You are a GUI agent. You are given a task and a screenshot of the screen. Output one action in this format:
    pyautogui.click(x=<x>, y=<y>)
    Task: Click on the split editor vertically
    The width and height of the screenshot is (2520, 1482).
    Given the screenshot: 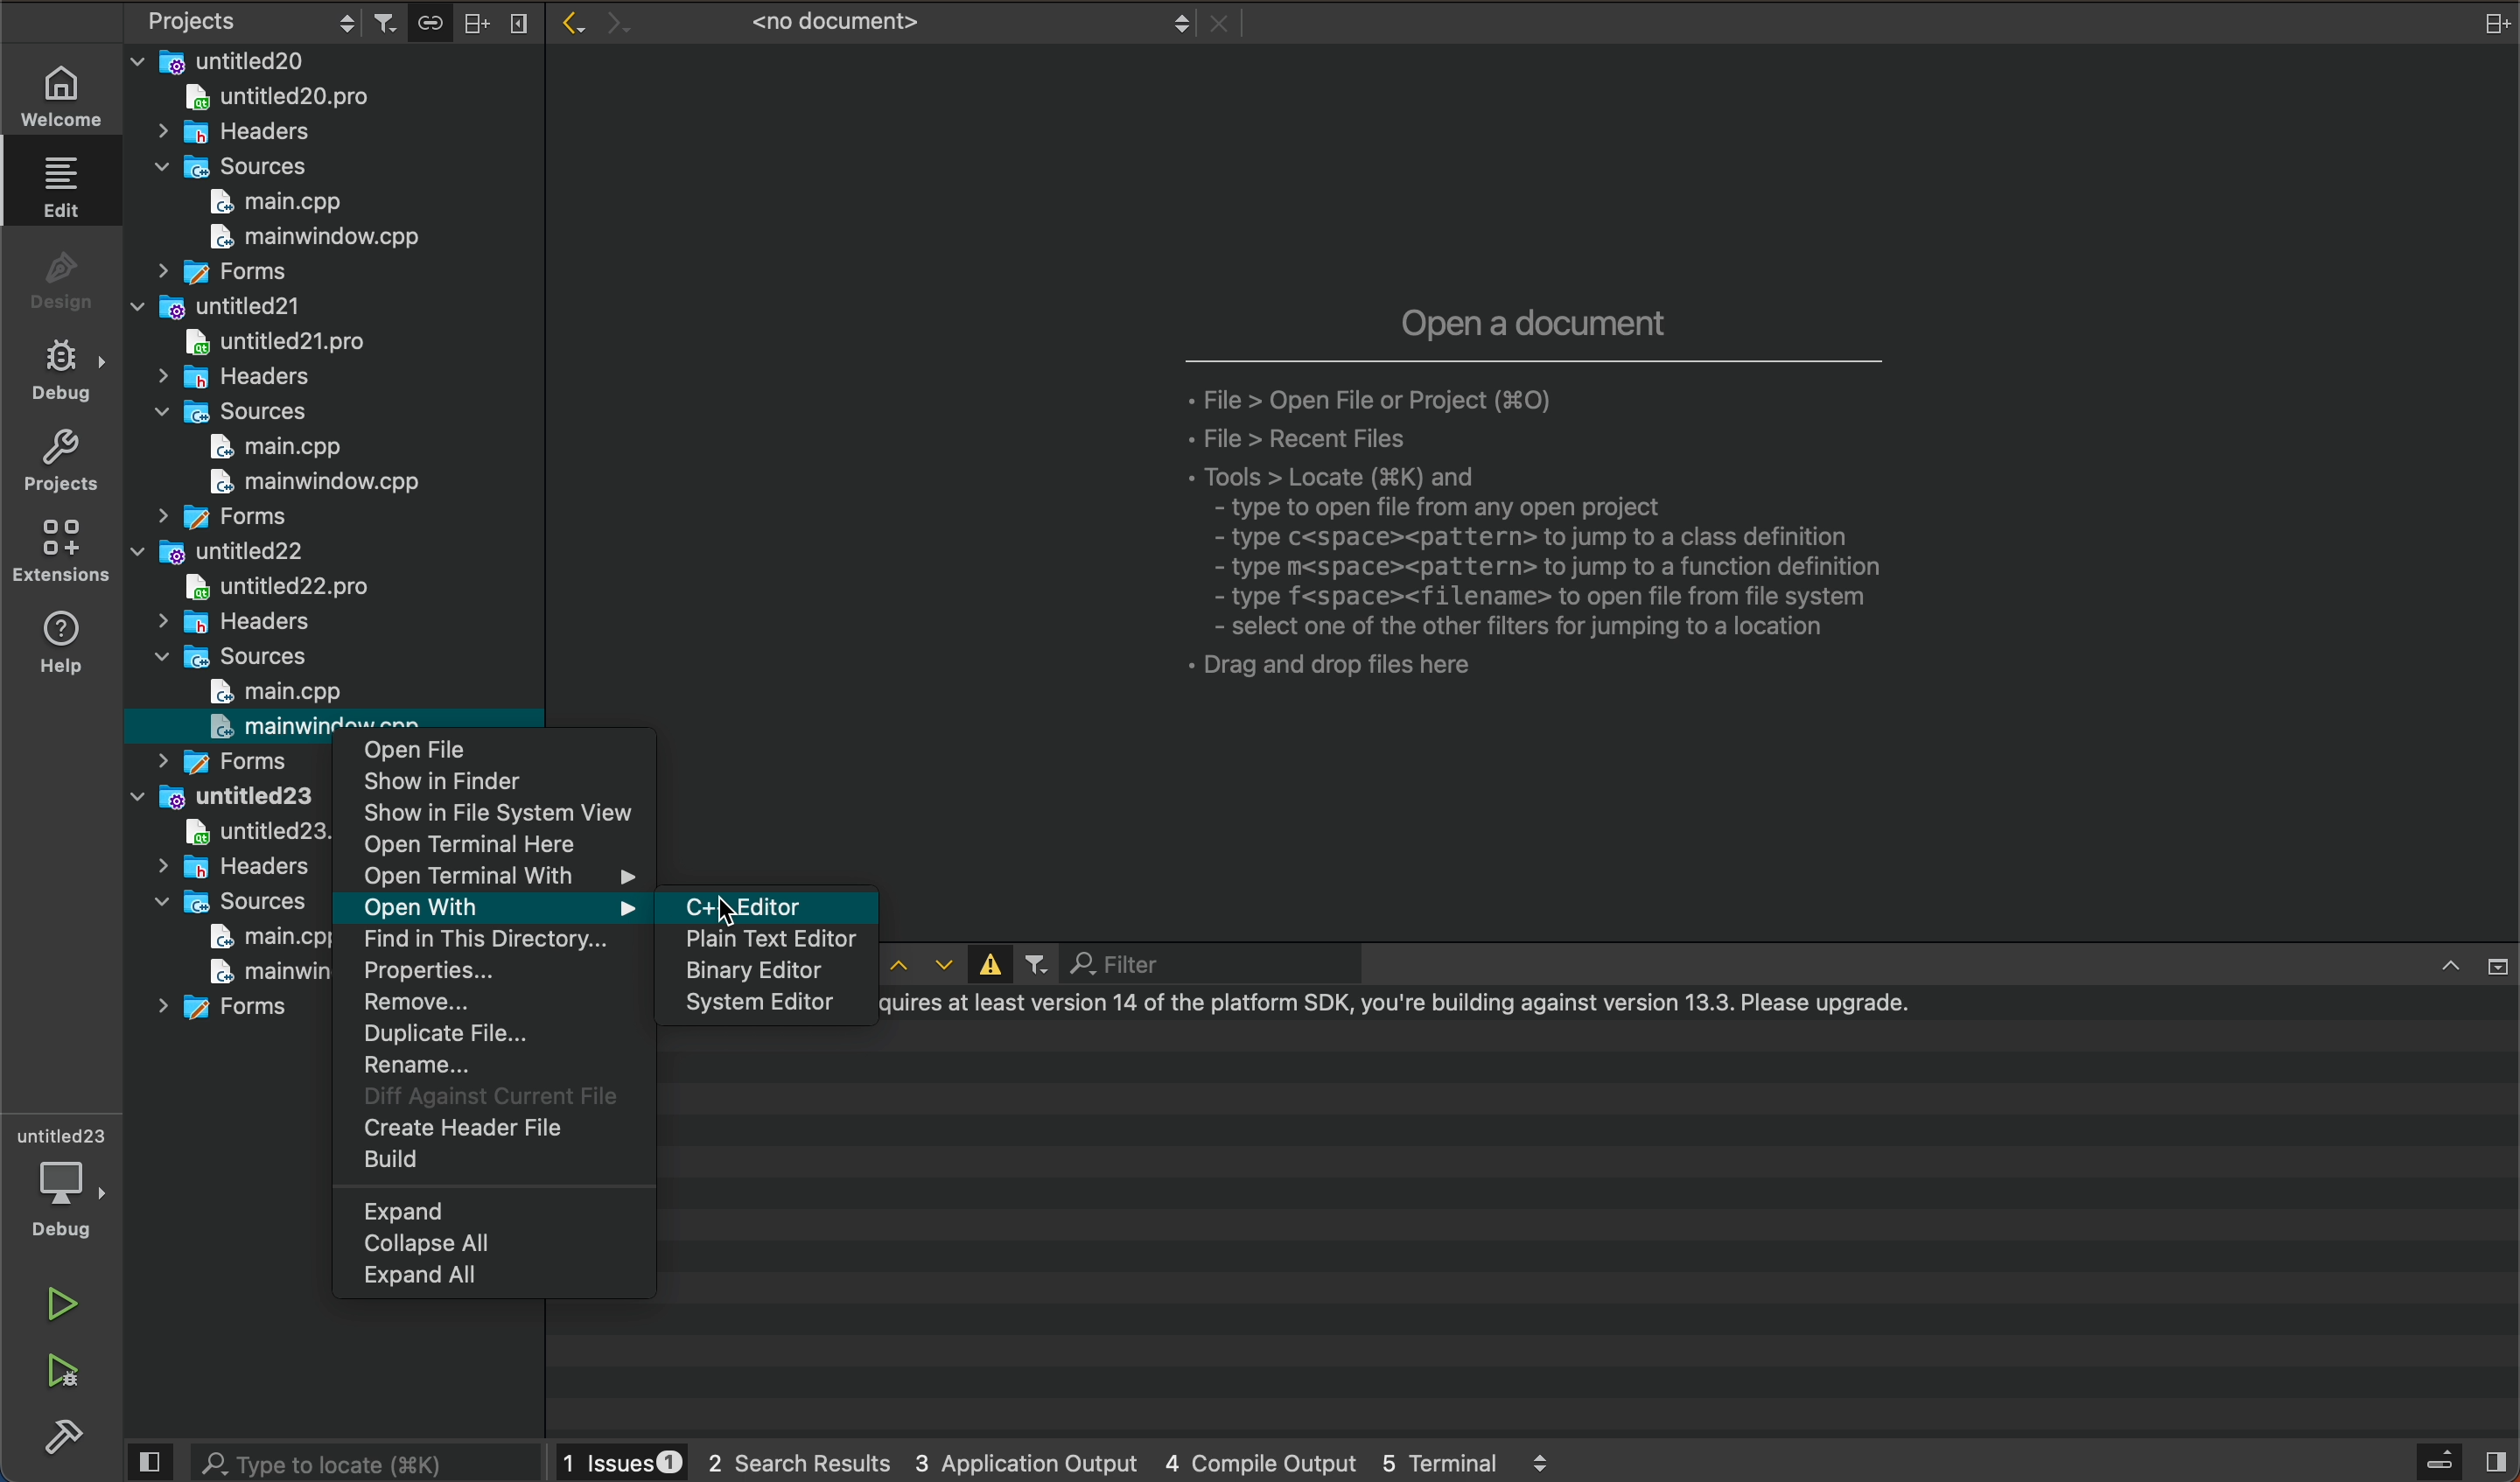 What is the action you would take?
    pyautogui.click(x=517, y=19)
    